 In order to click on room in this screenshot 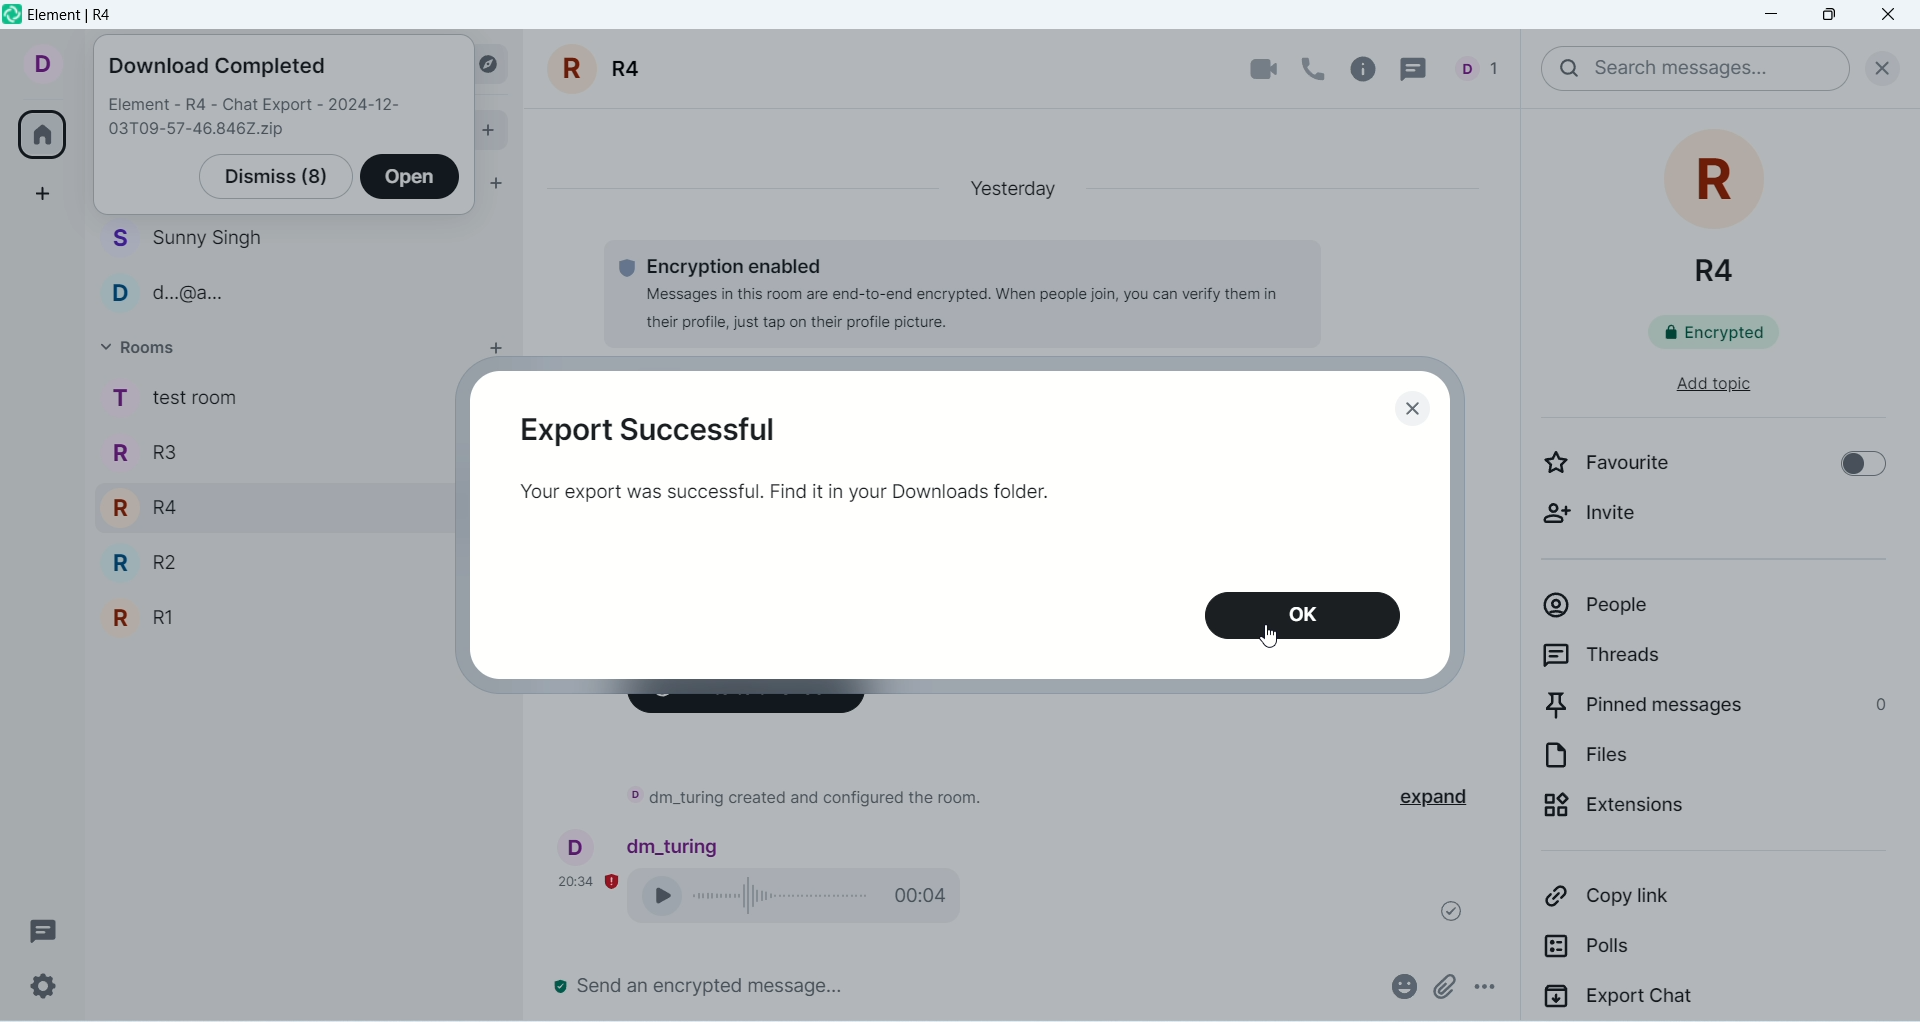, I will do `click(602, 69)`.